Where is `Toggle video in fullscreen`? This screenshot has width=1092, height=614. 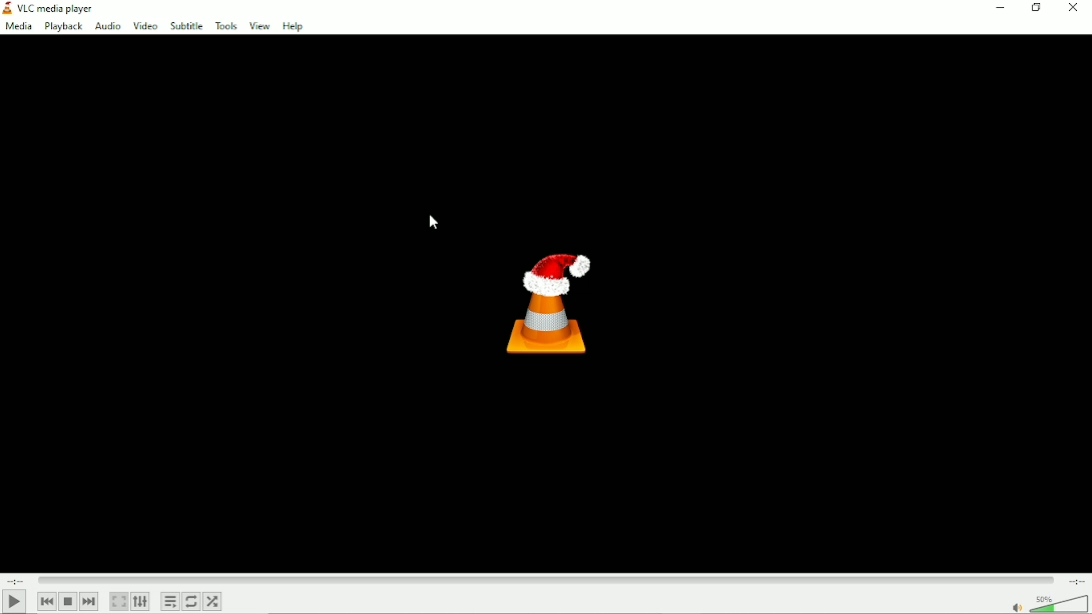
Toggle video in fullscreen is located at coordinates (118, 601).